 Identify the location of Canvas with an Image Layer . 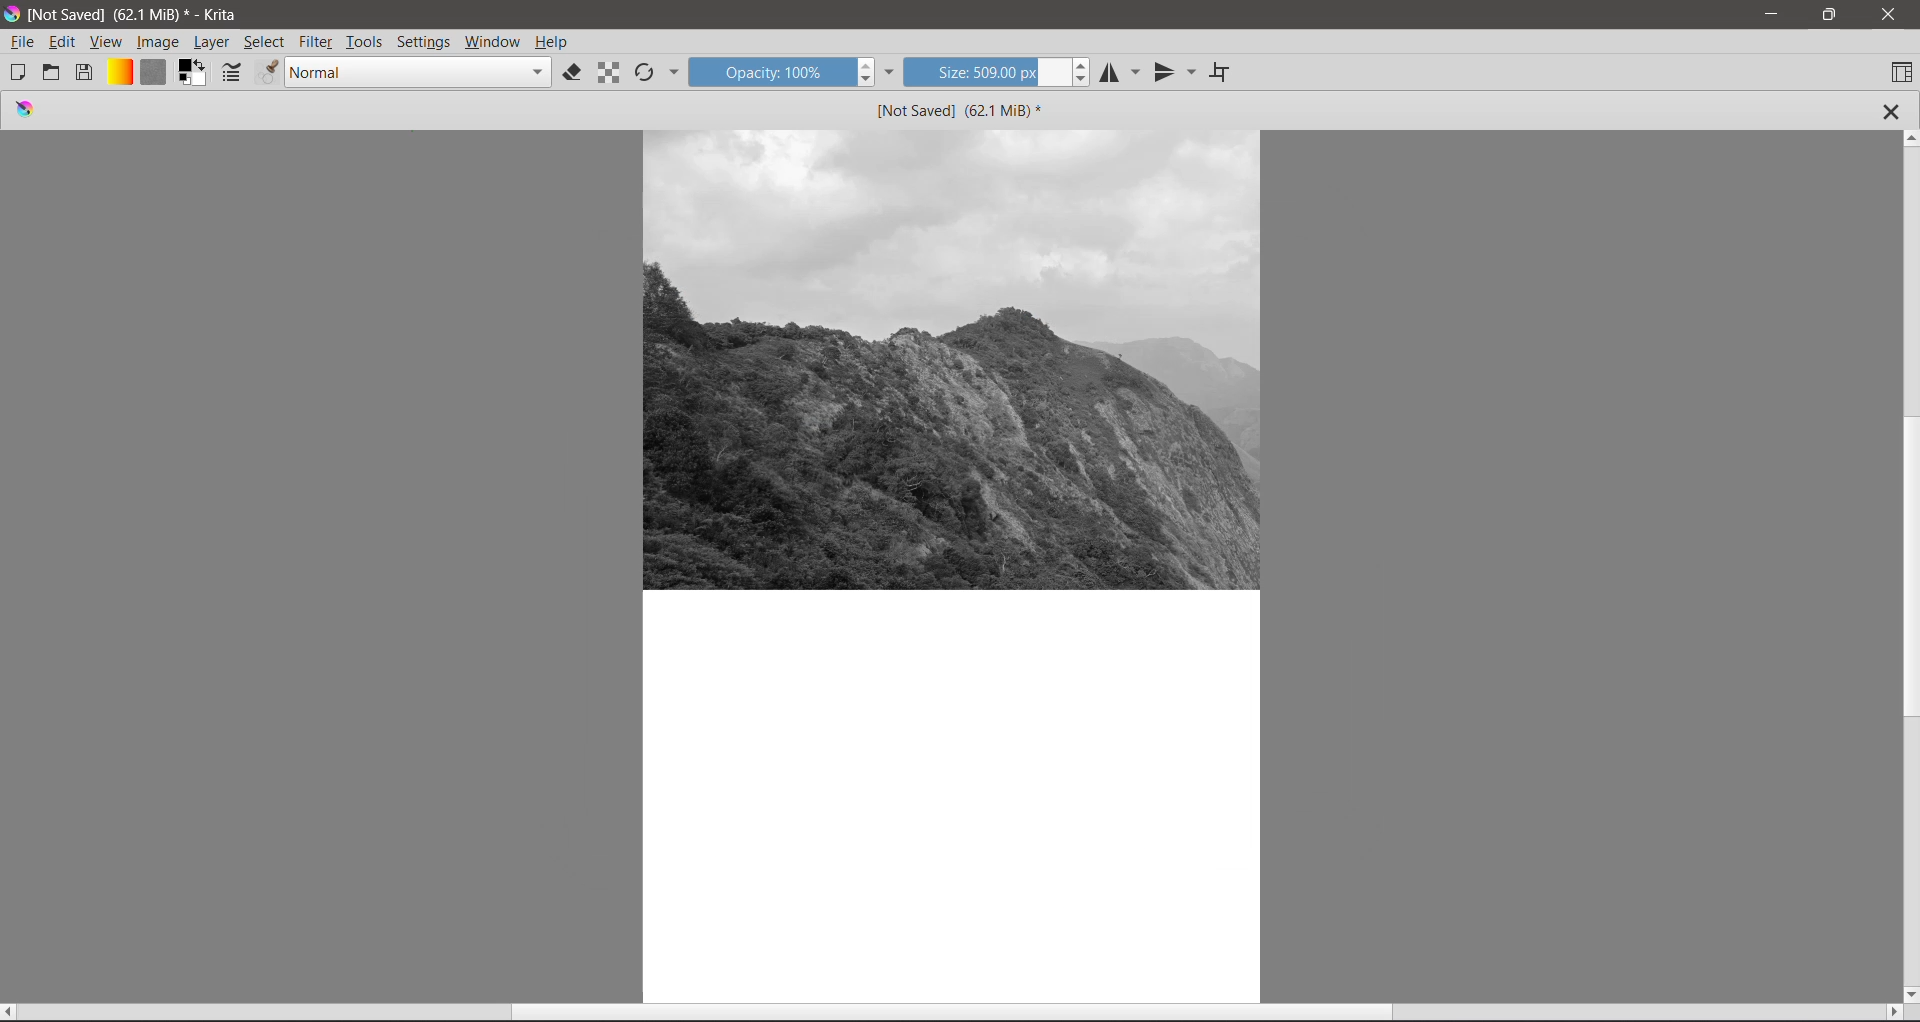
(955, 567).